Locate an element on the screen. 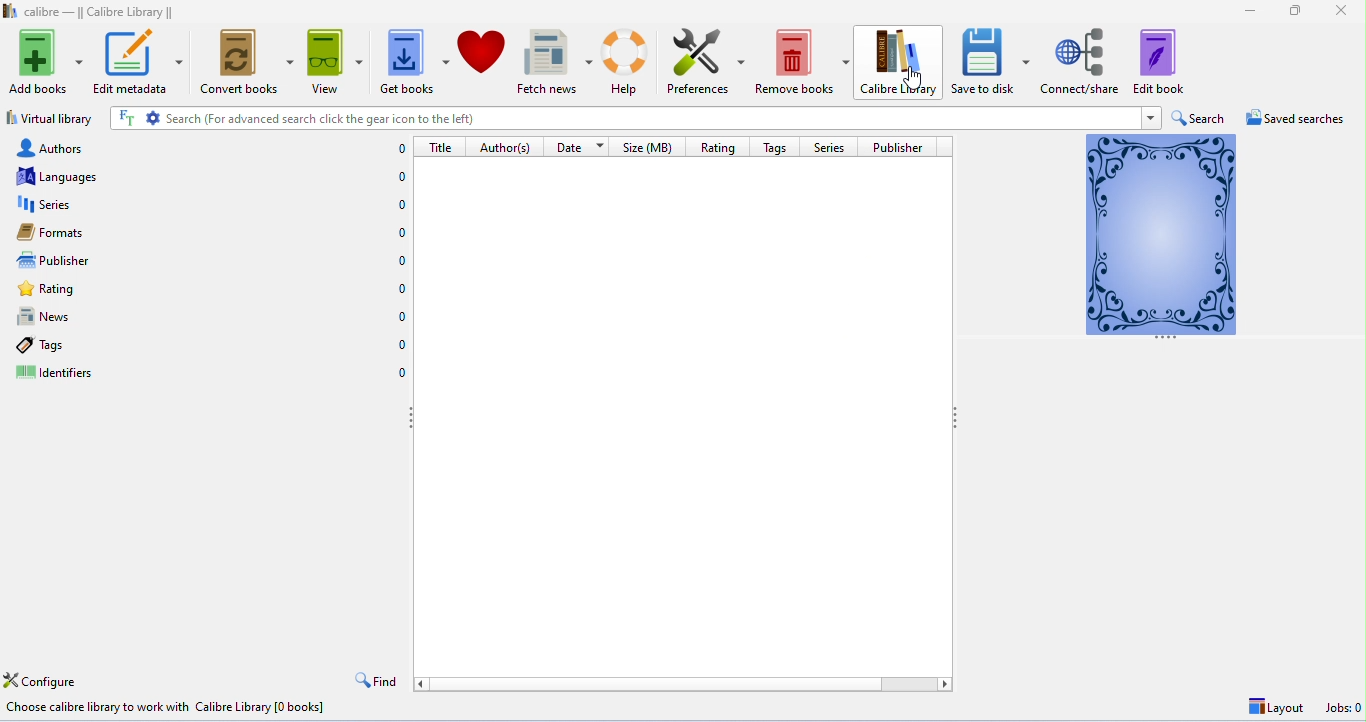 The width and height of the screenshot is (1366, 722). horizontal scroll bar is located at coordinates (682, 684).